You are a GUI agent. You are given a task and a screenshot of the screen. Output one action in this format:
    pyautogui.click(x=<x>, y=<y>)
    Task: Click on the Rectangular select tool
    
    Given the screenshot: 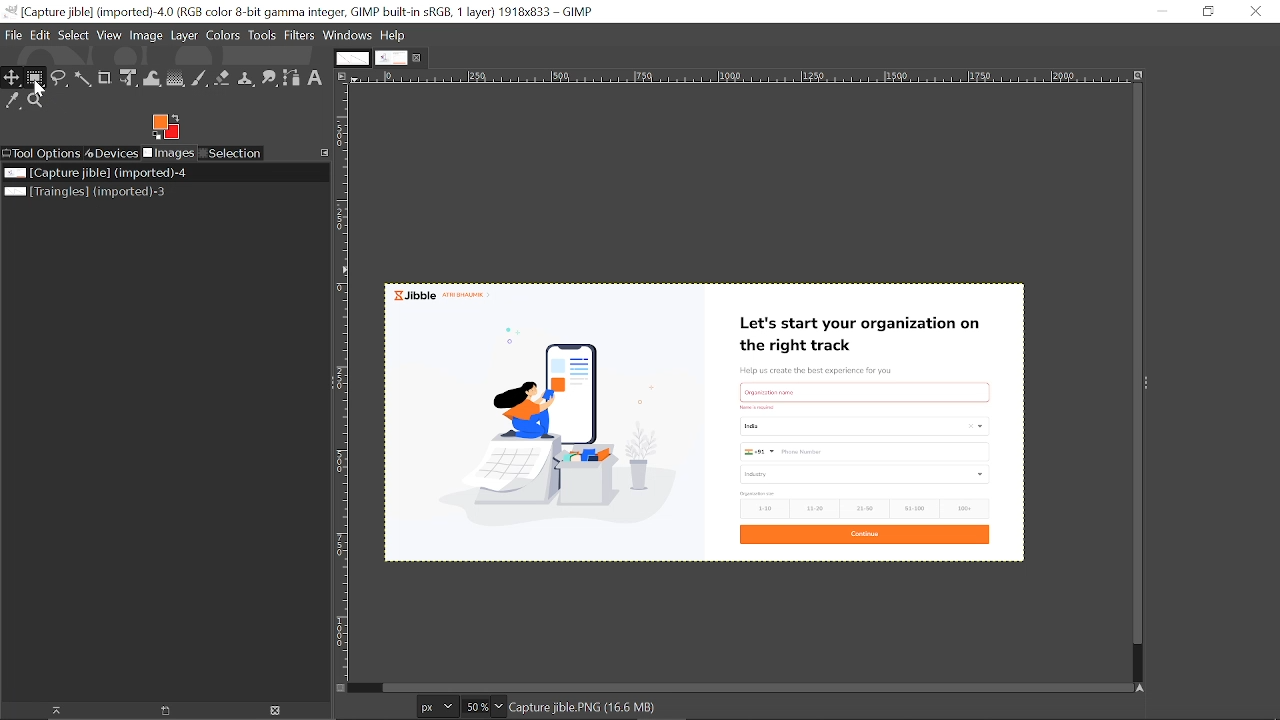 What is the action you would take?
    pyautogui.click(x=36, y=79)
    